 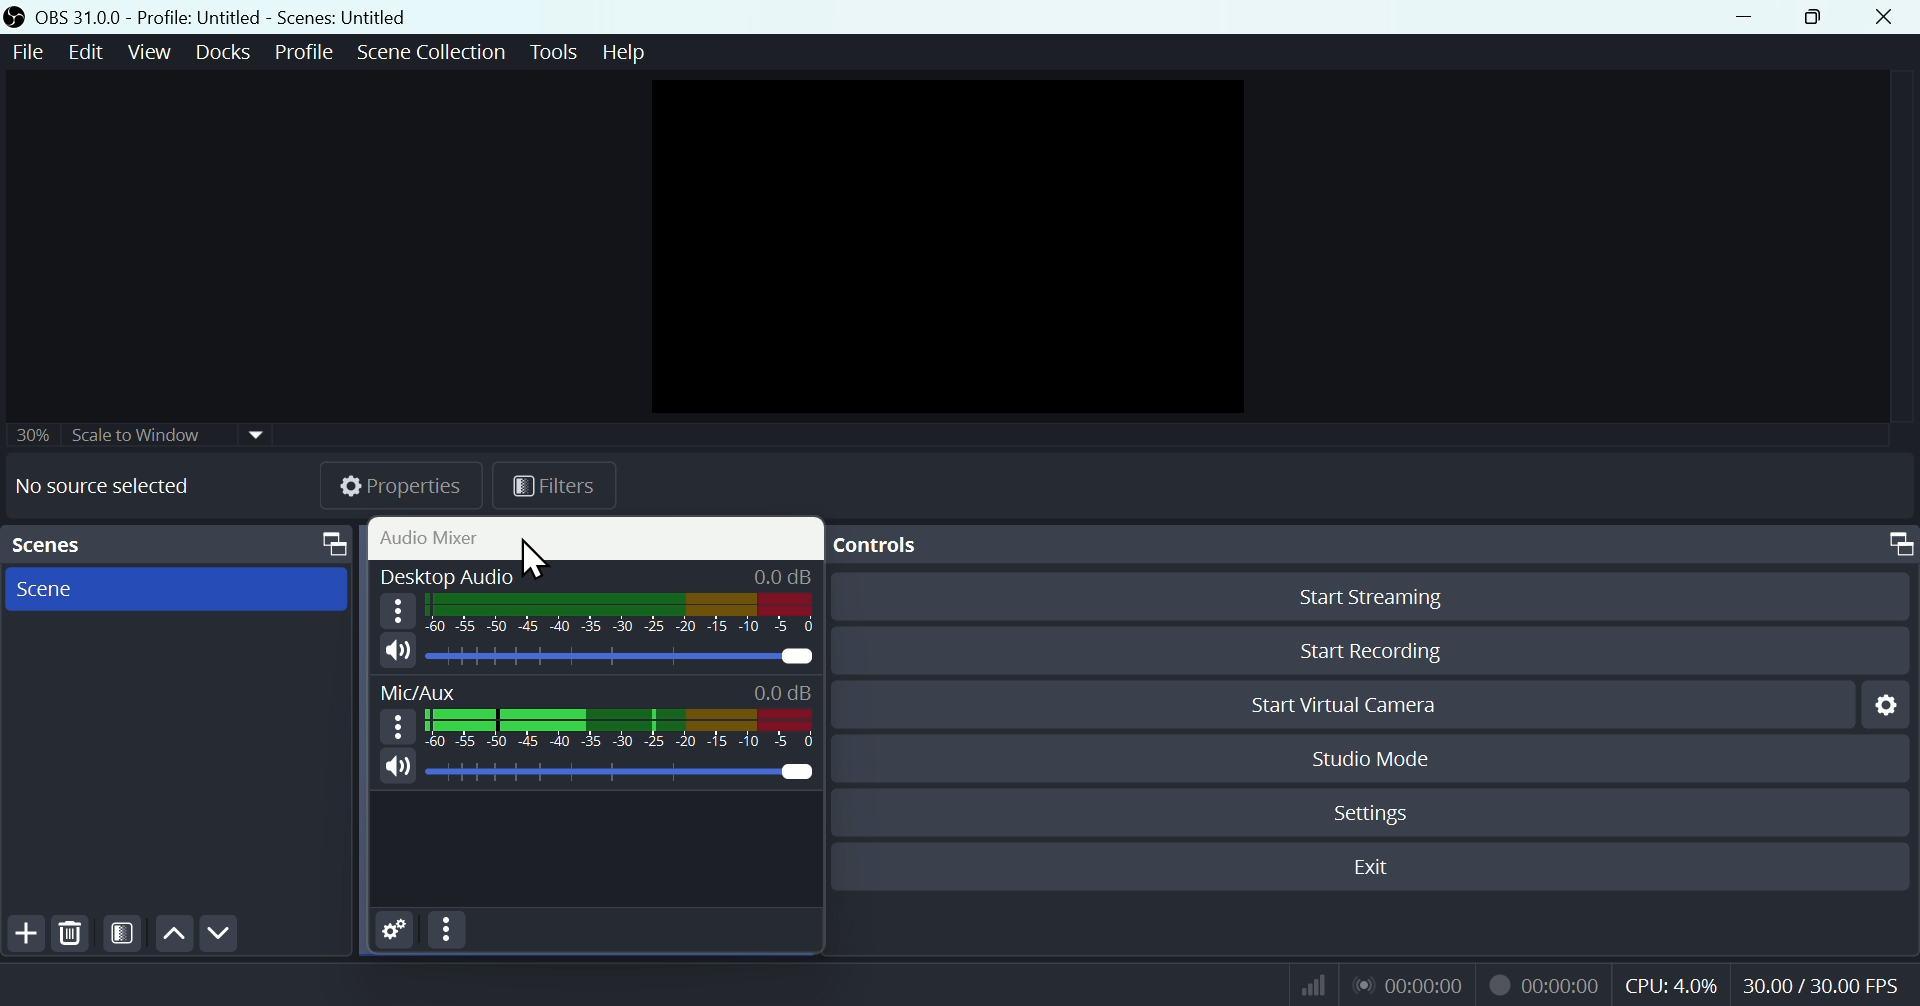 I want to click on Recording Status, so click(x=1544, y=985).